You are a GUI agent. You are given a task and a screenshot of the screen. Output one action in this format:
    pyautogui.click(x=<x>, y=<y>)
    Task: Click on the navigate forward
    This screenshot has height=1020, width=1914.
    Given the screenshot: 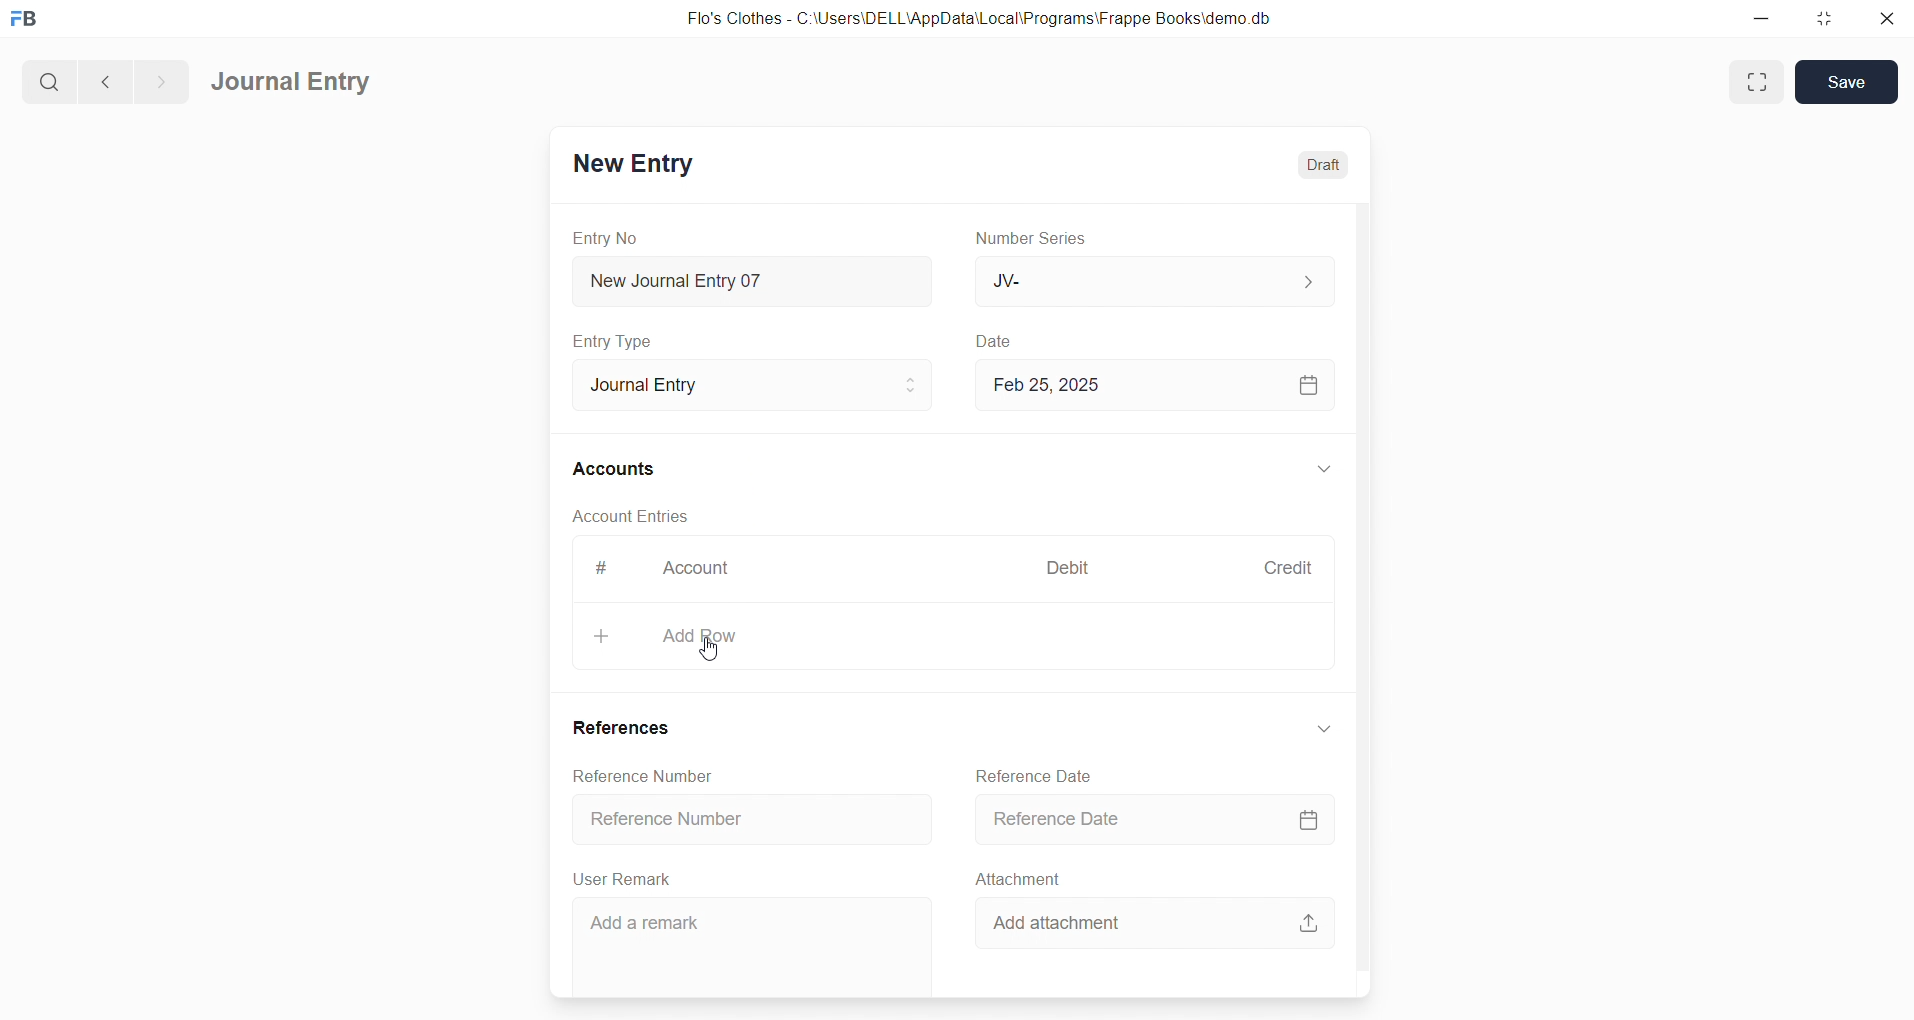 What is the action you would take?
    pyautogui.click(x=161, y=79)
    